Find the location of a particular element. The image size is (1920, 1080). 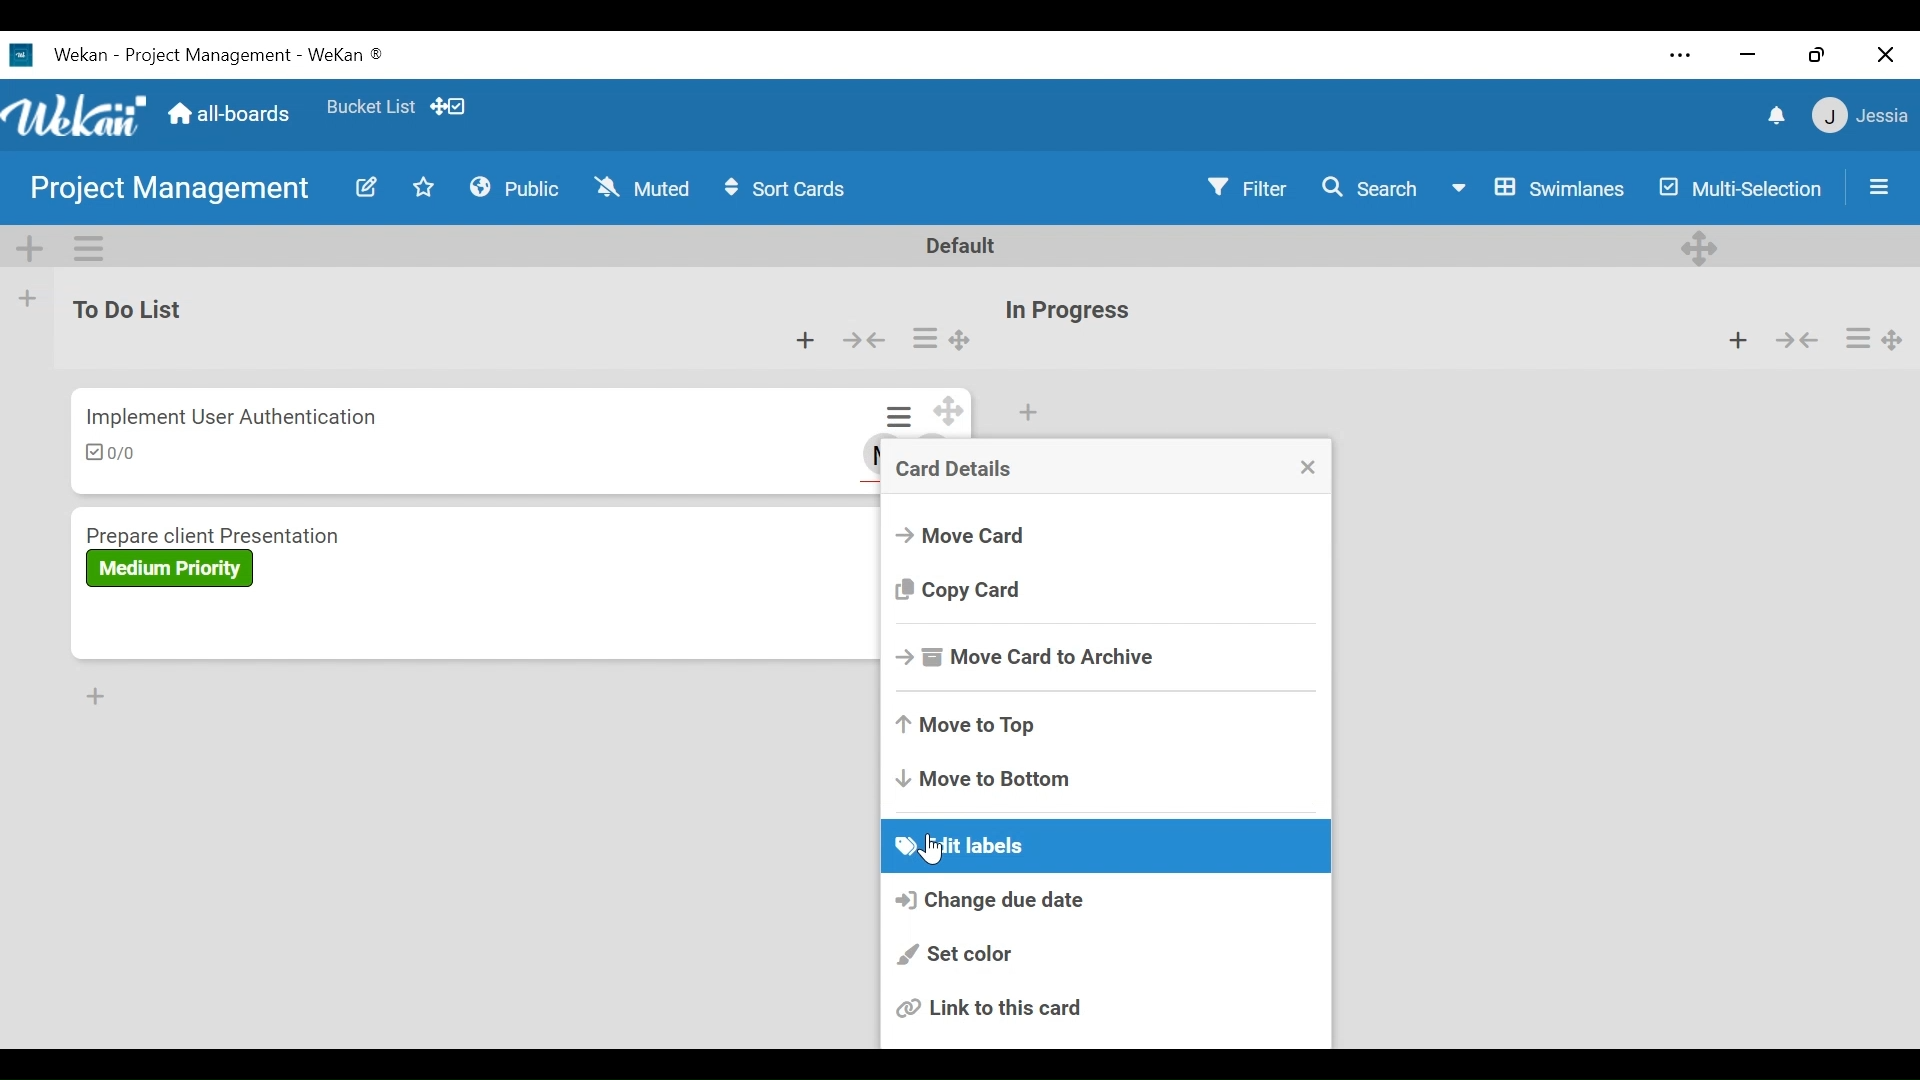

Card actions is located at coordinates (903, 418).